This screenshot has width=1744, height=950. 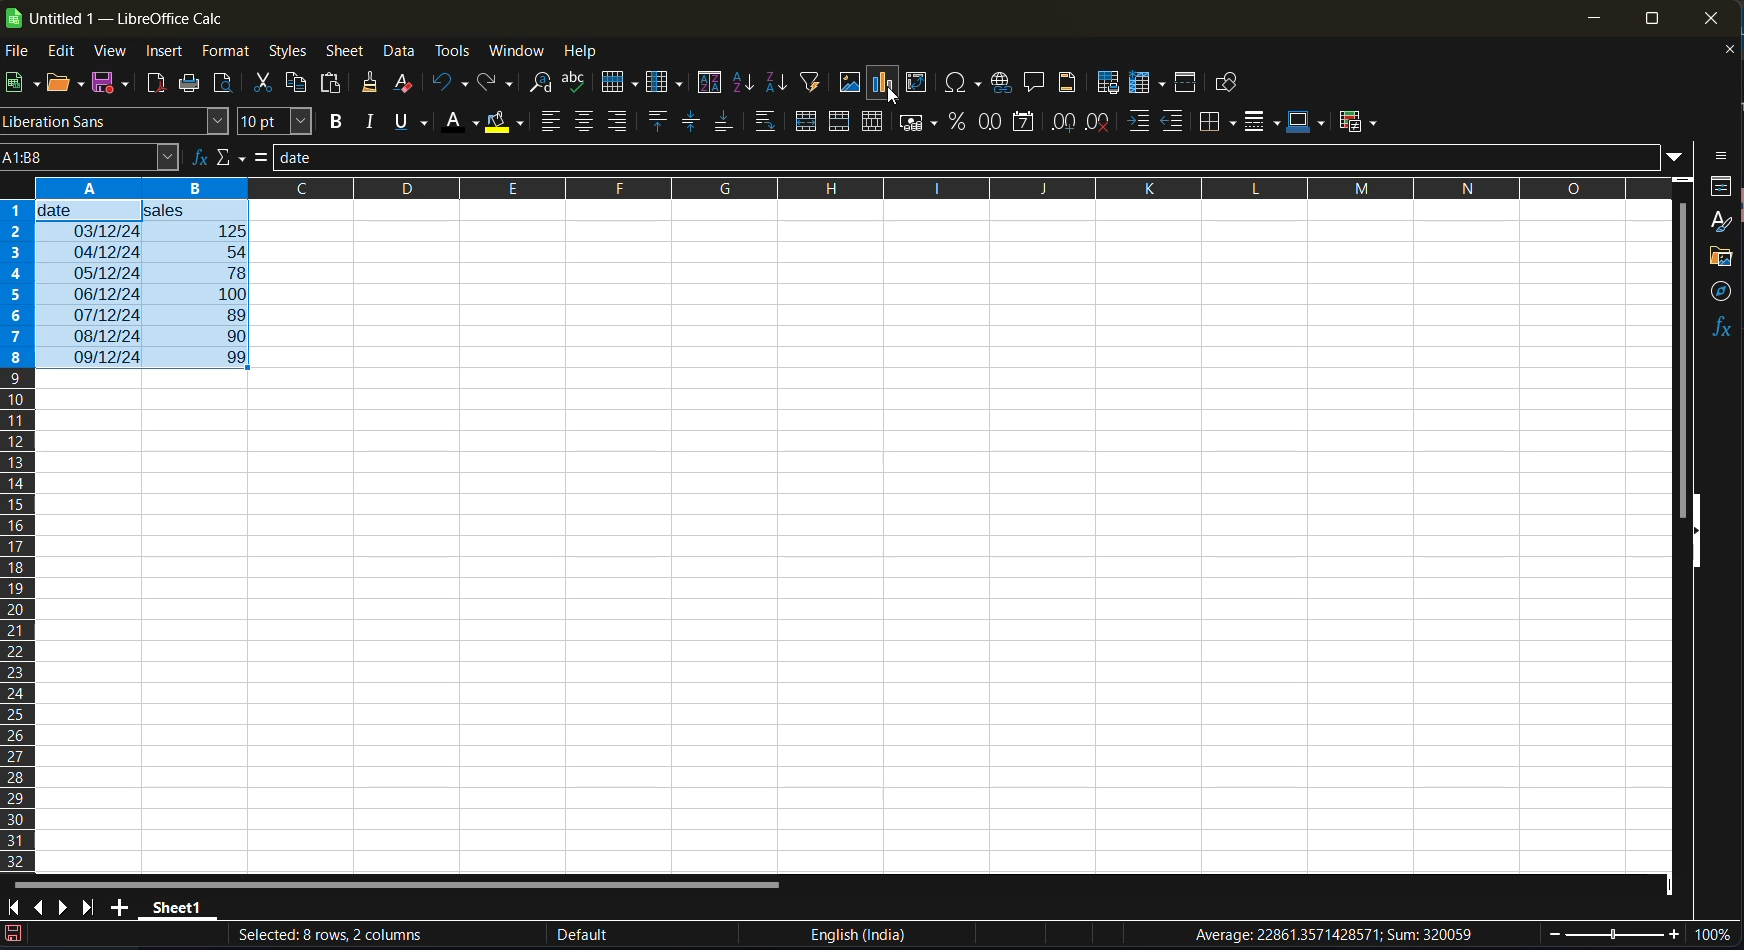 I want to click on view, so click(x=115, y=52).